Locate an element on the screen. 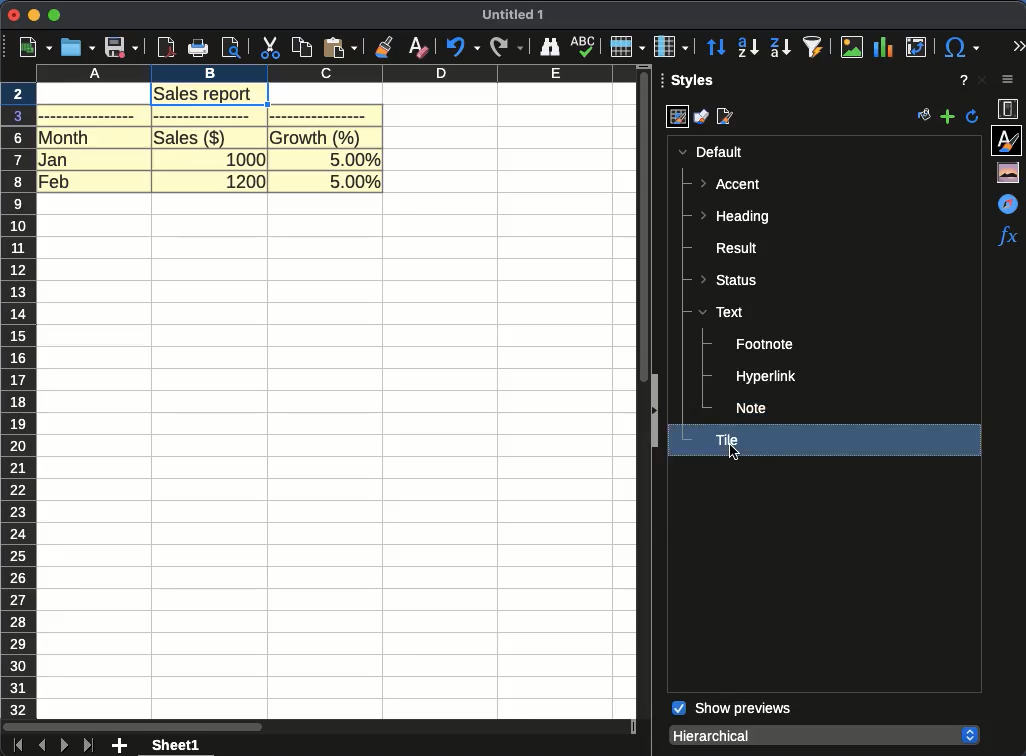  last sheet is located at coordinates (90, 745).